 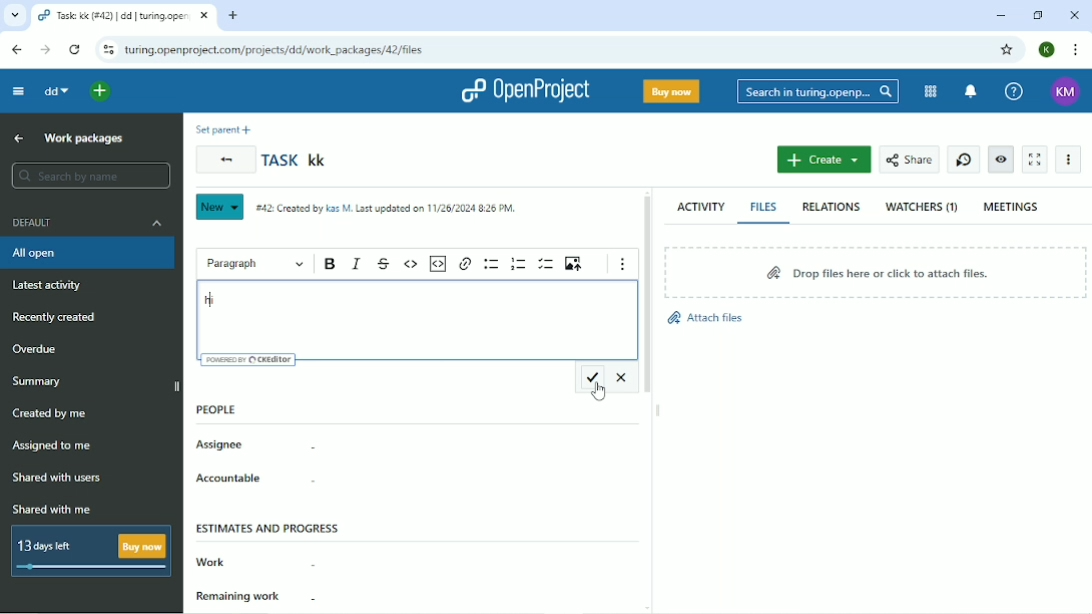 I want to click on Assigned to me, so click(x=54, y=446).